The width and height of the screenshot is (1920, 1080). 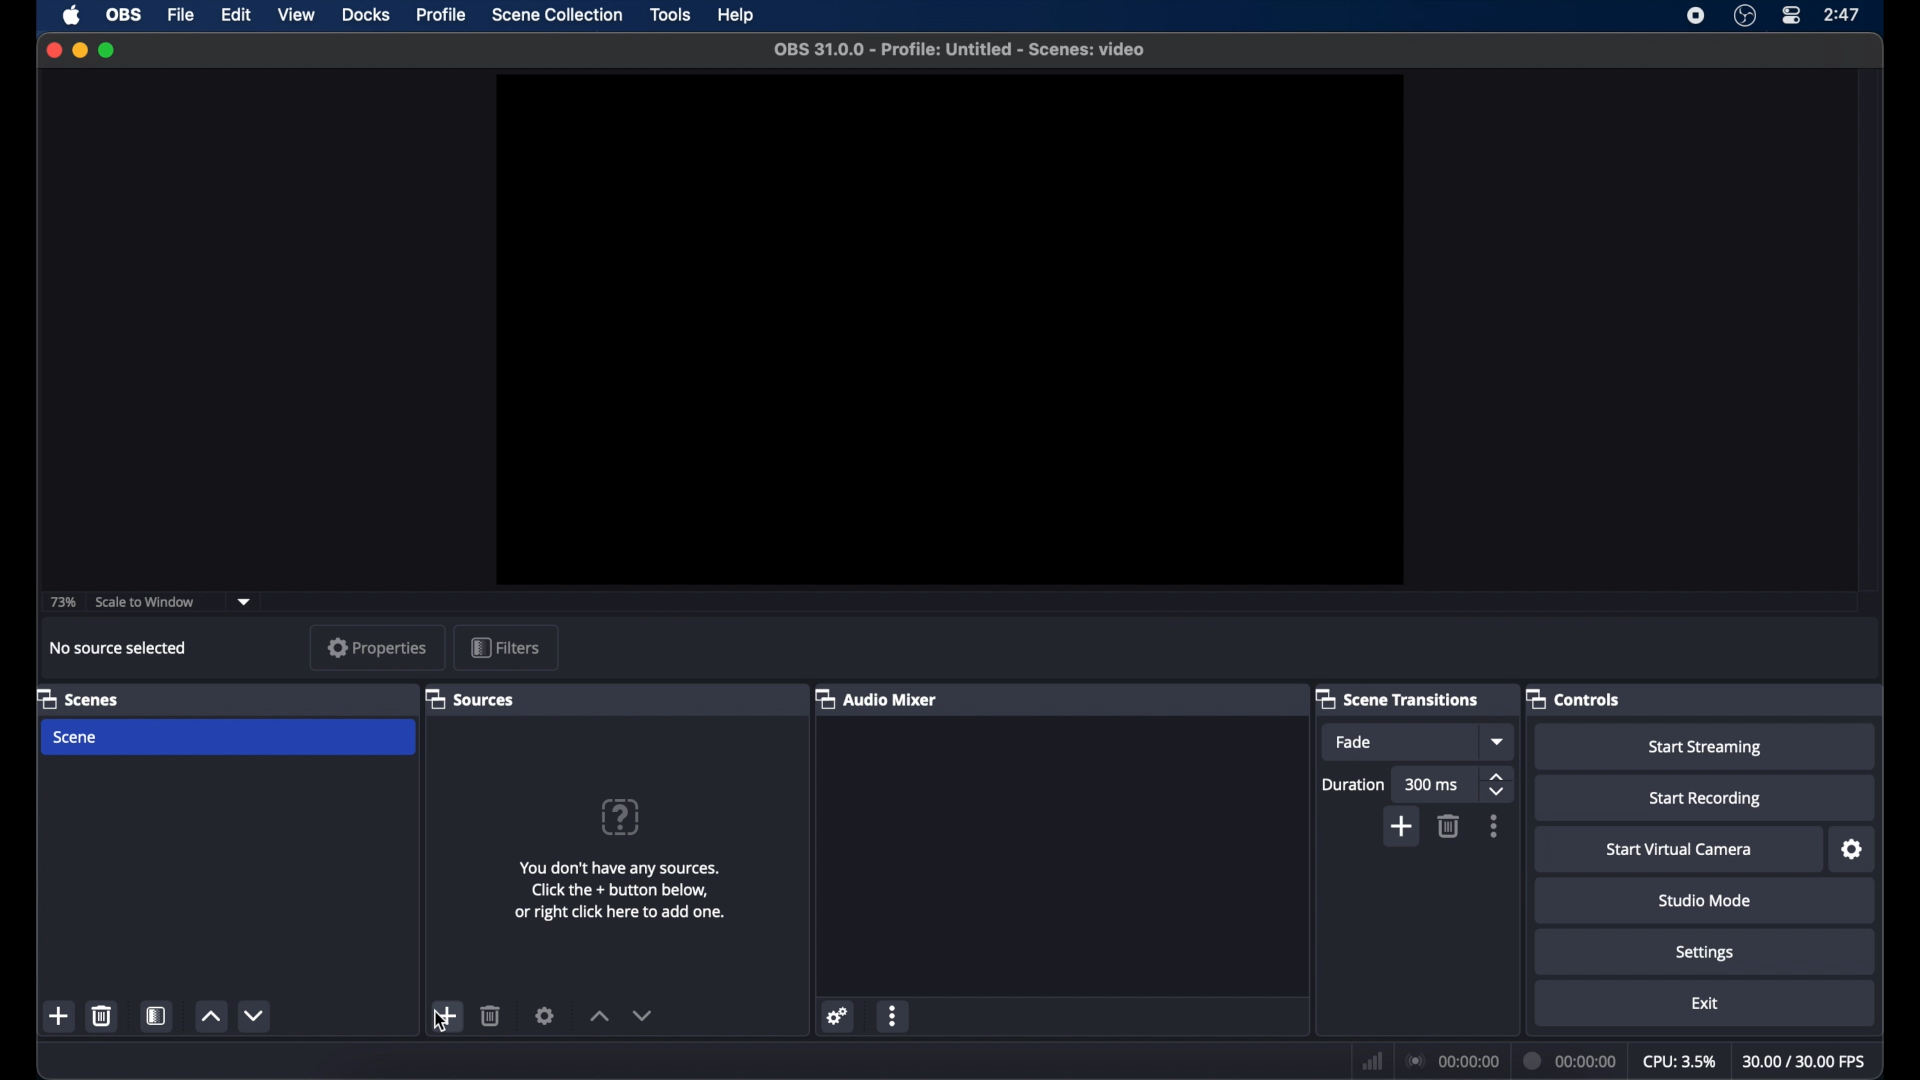 What do you see at coordinates (72, 15) in the screenshot?
I see `apple icon` at bounding box center [72, 15].